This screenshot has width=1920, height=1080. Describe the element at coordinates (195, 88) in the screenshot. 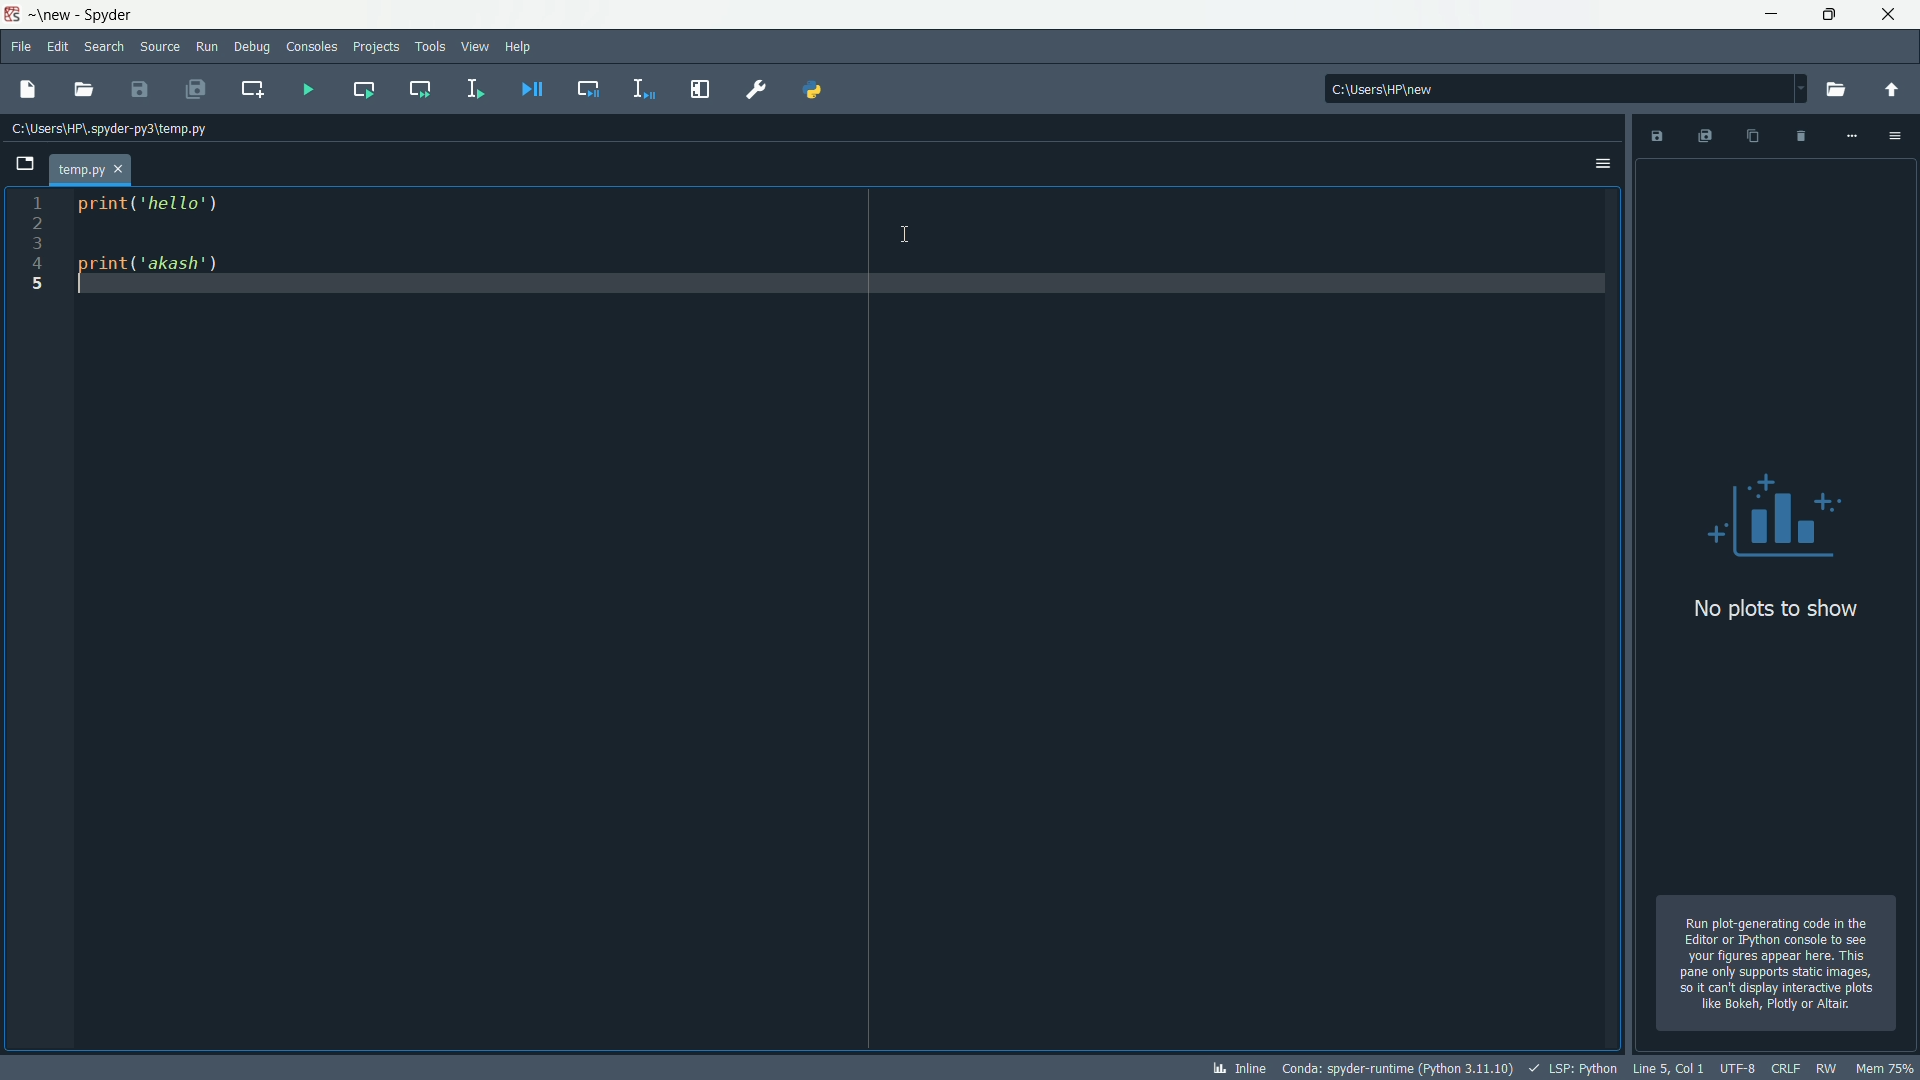

I see `save all files` at that location.